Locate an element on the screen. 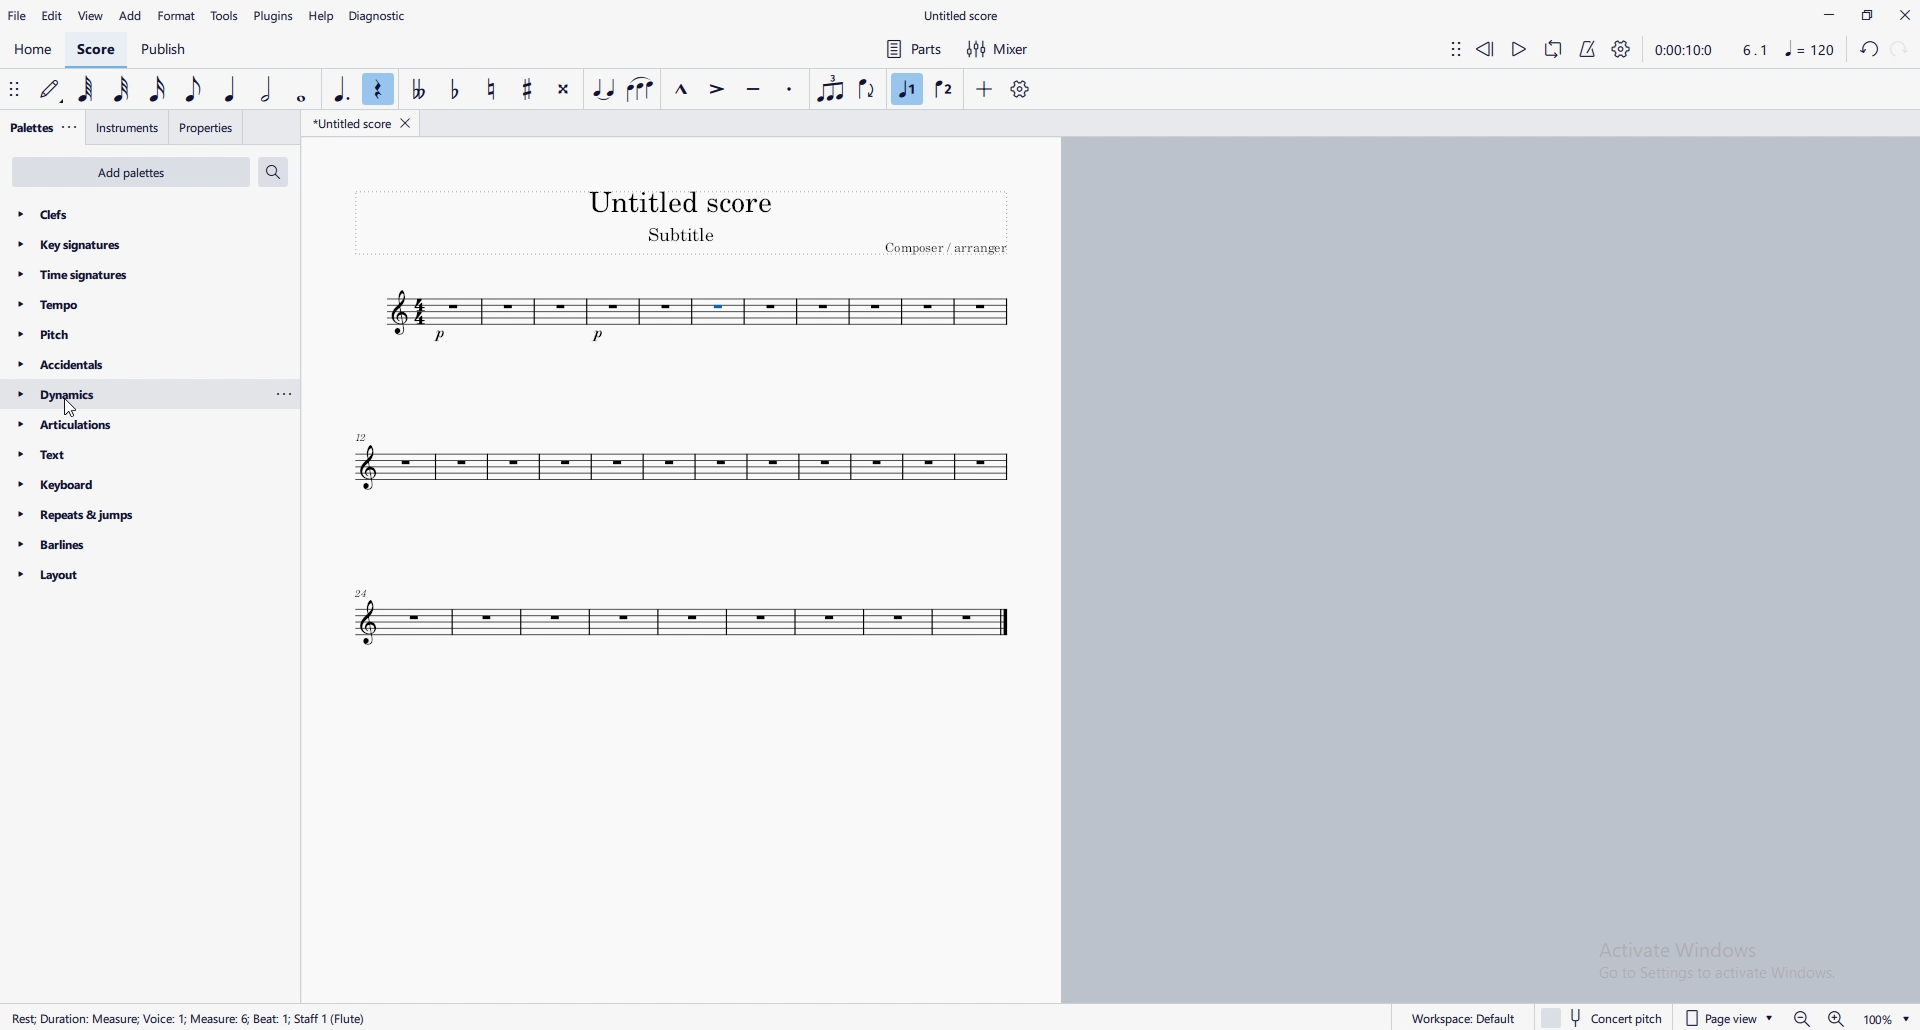  metronome is located at coordinates (1588, 48).